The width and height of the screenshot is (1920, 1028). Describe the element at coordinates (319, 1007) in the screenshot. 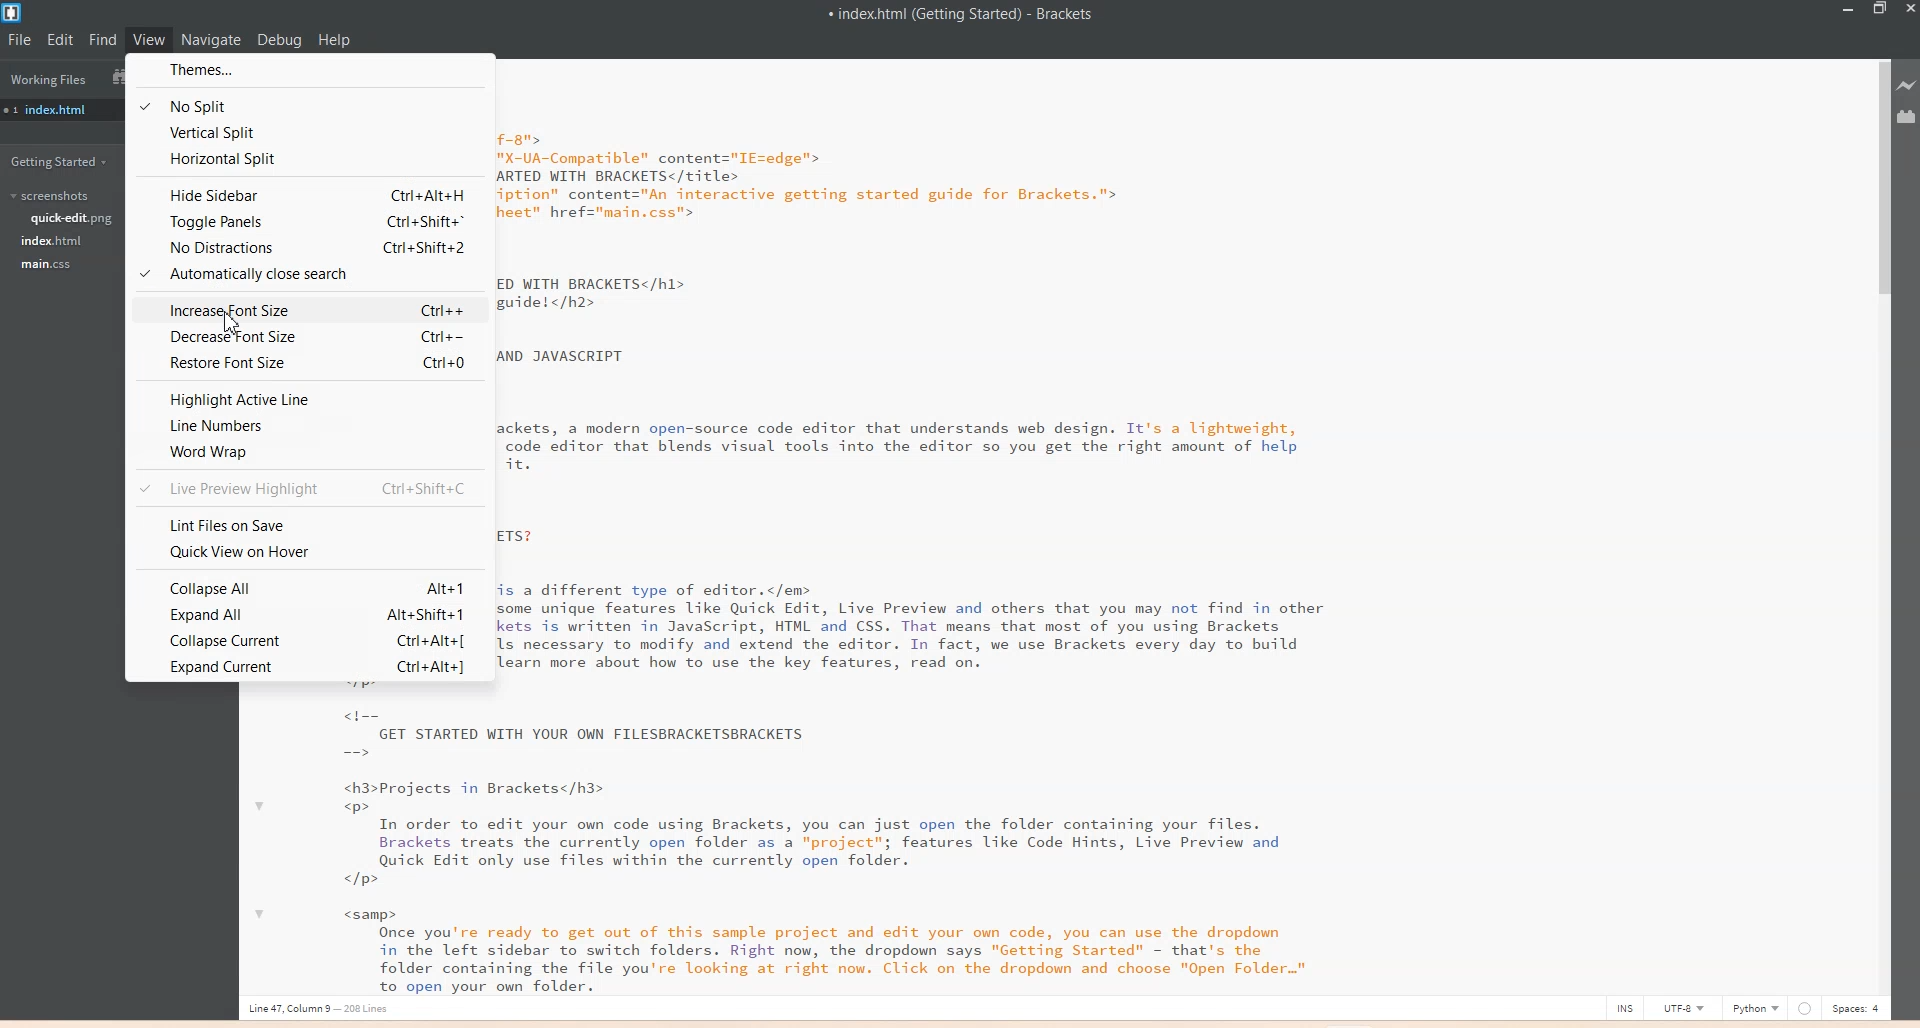

I see `Line, column` at that location.